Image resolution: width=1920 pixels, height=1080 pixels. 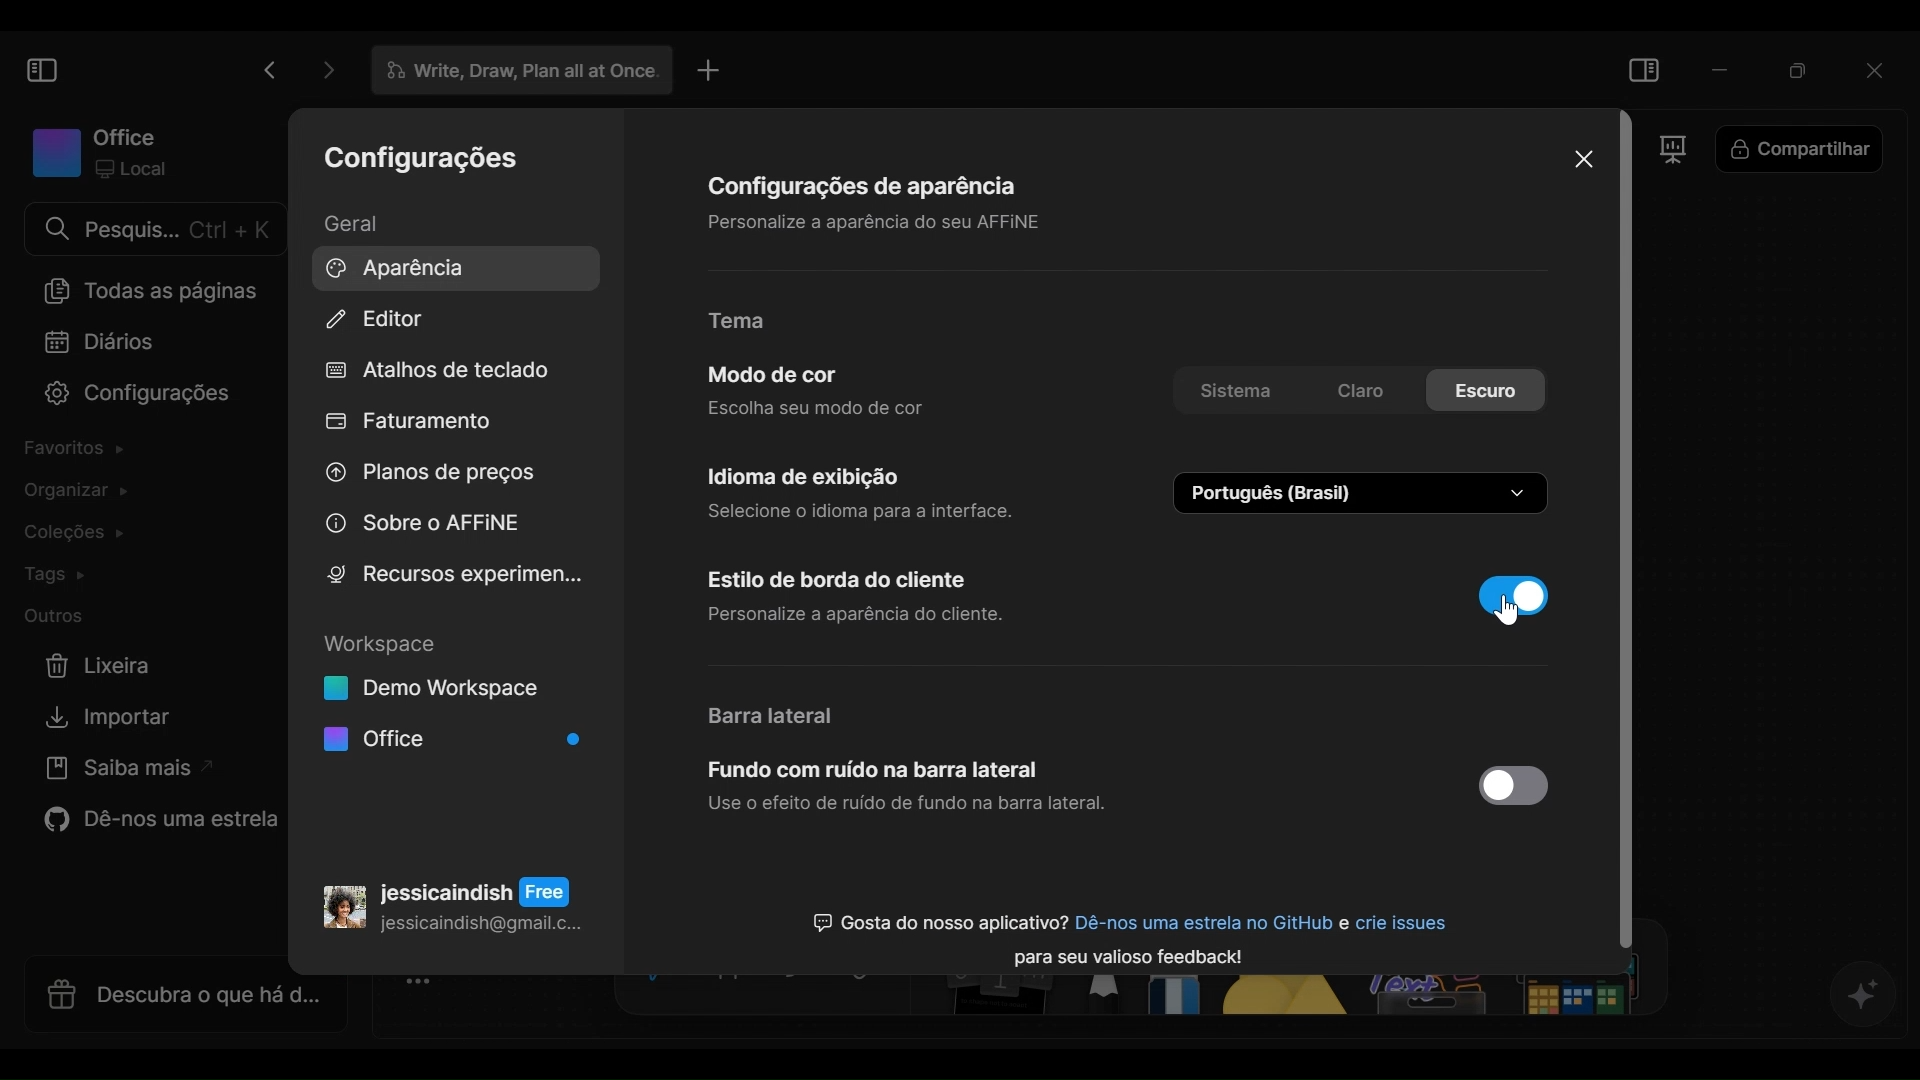 I want to click on Close, so click(x=1581, y=158).